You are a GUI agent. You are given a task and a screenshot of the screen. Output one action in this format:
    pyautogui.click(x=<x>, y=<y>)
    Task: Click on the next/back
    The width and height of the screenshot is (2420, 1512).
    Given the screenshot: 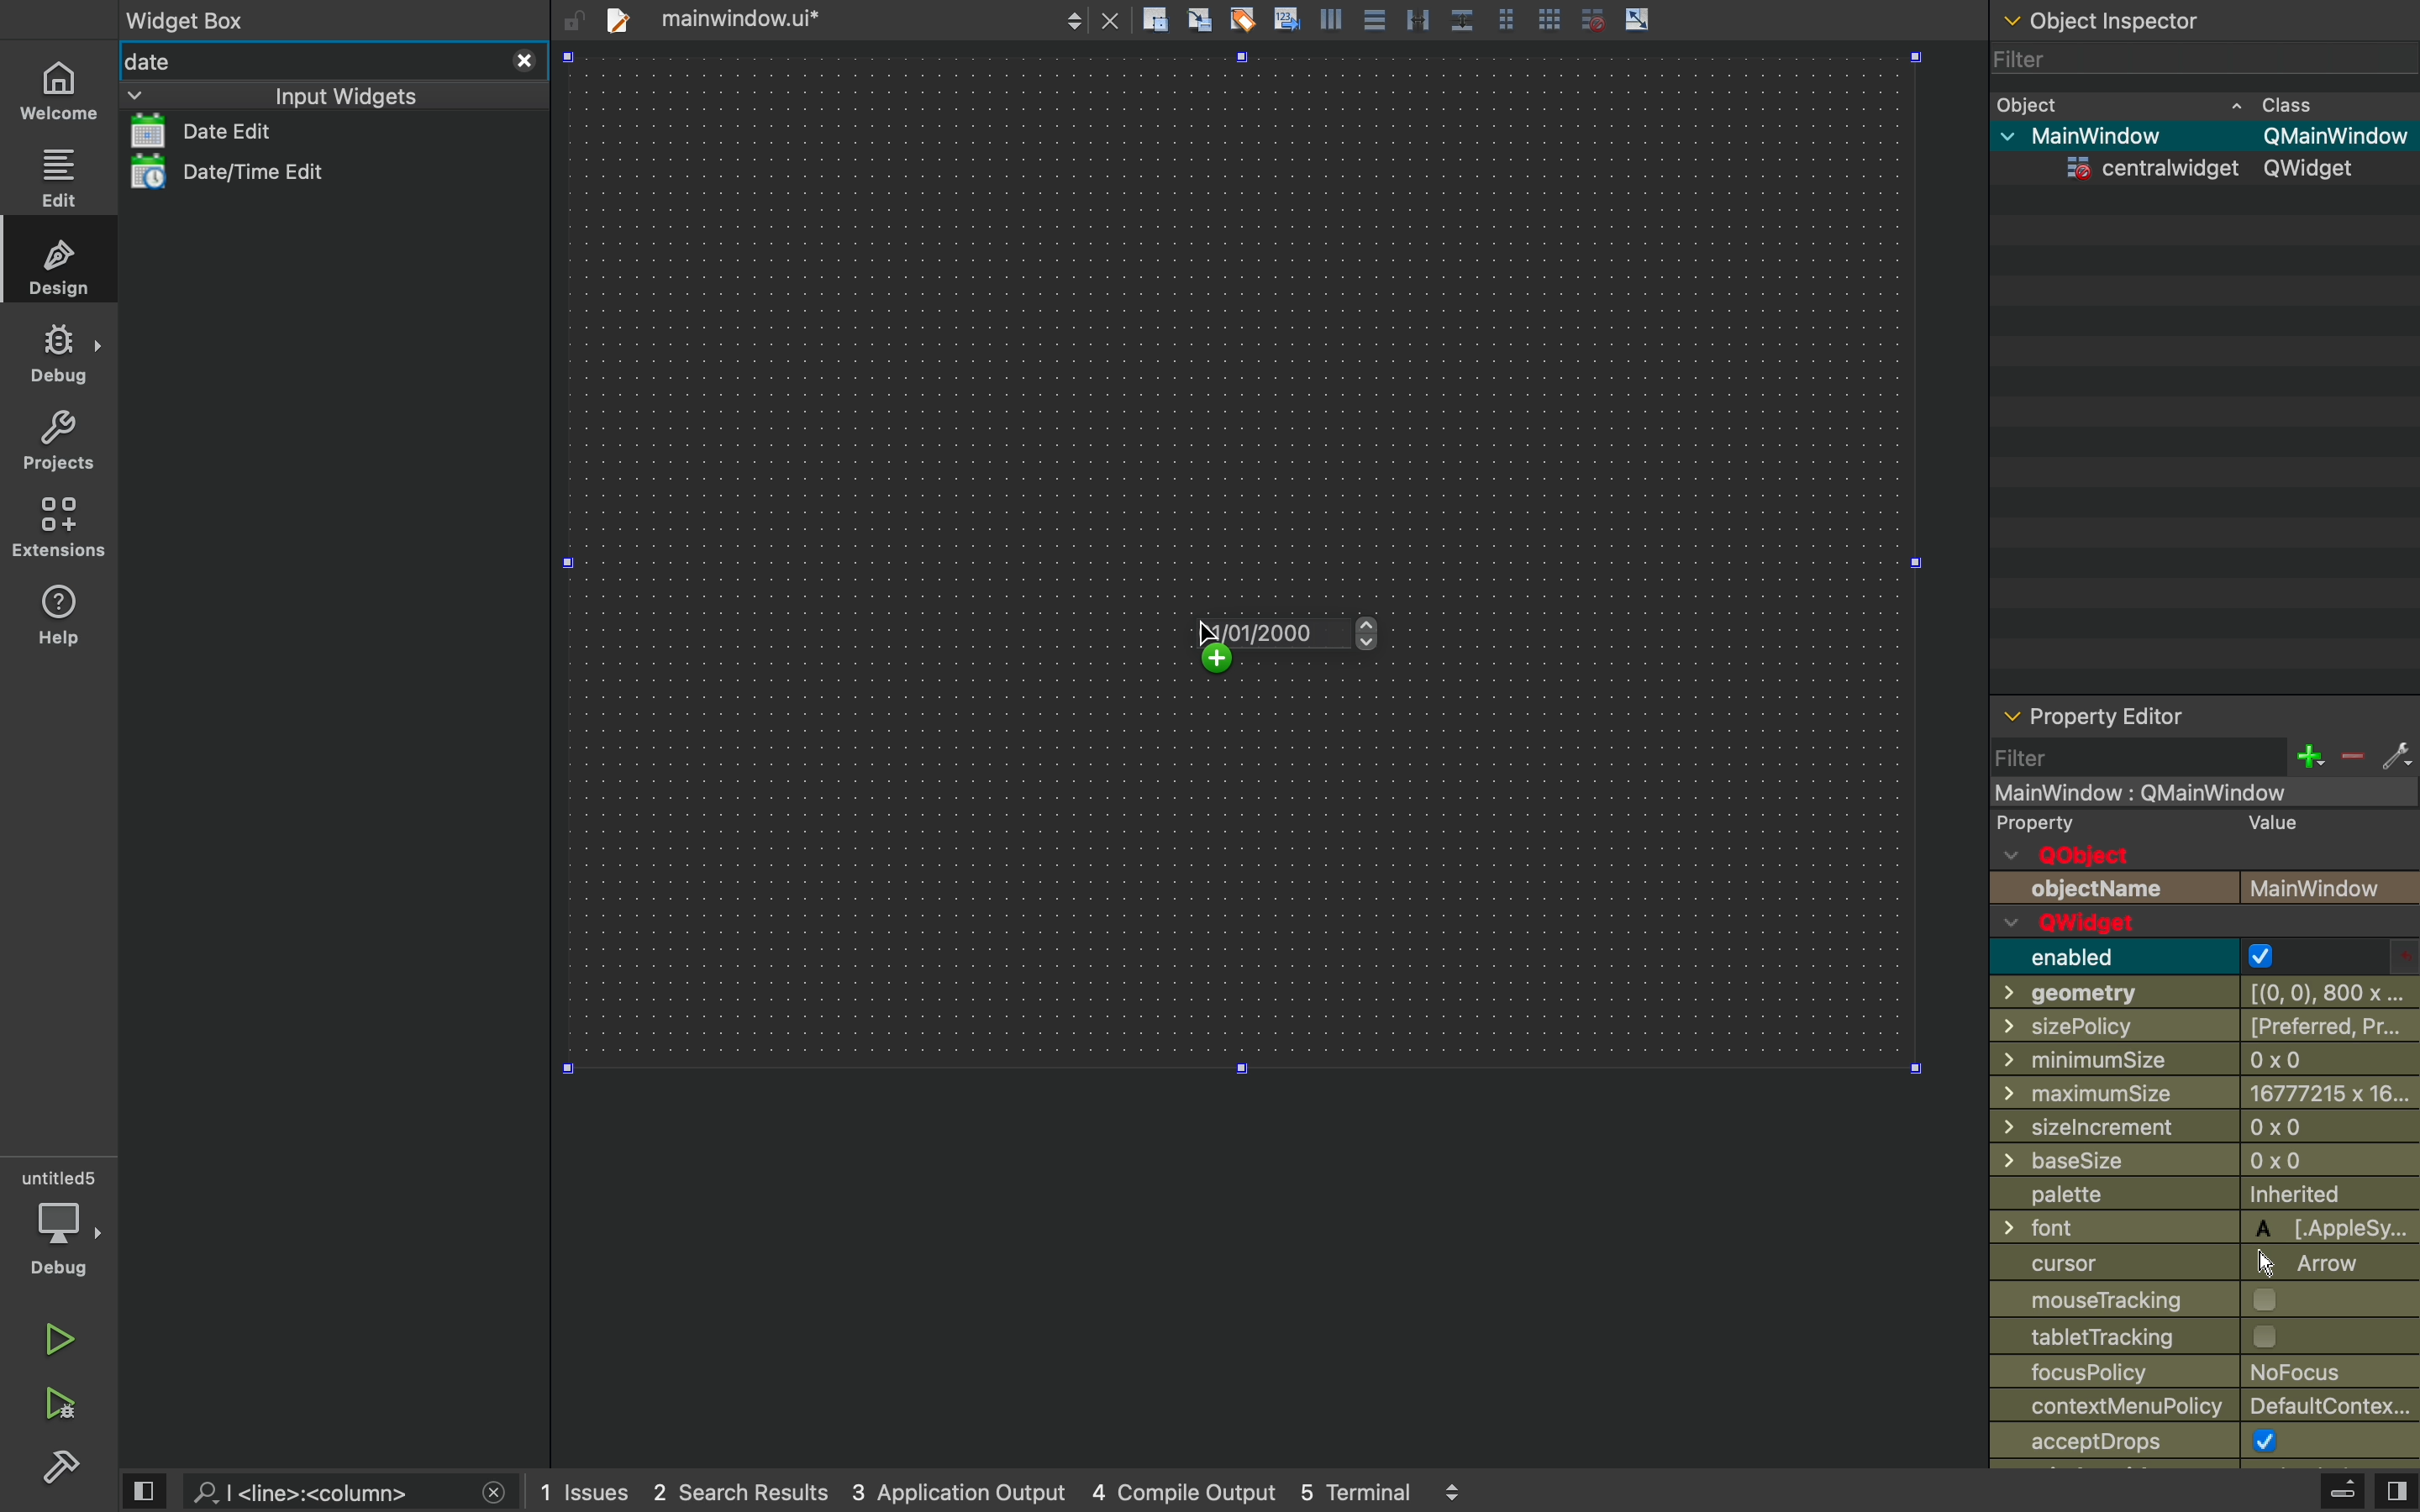 What is the action you would take?
    pyautogui.click(x=1072, y=17)
    